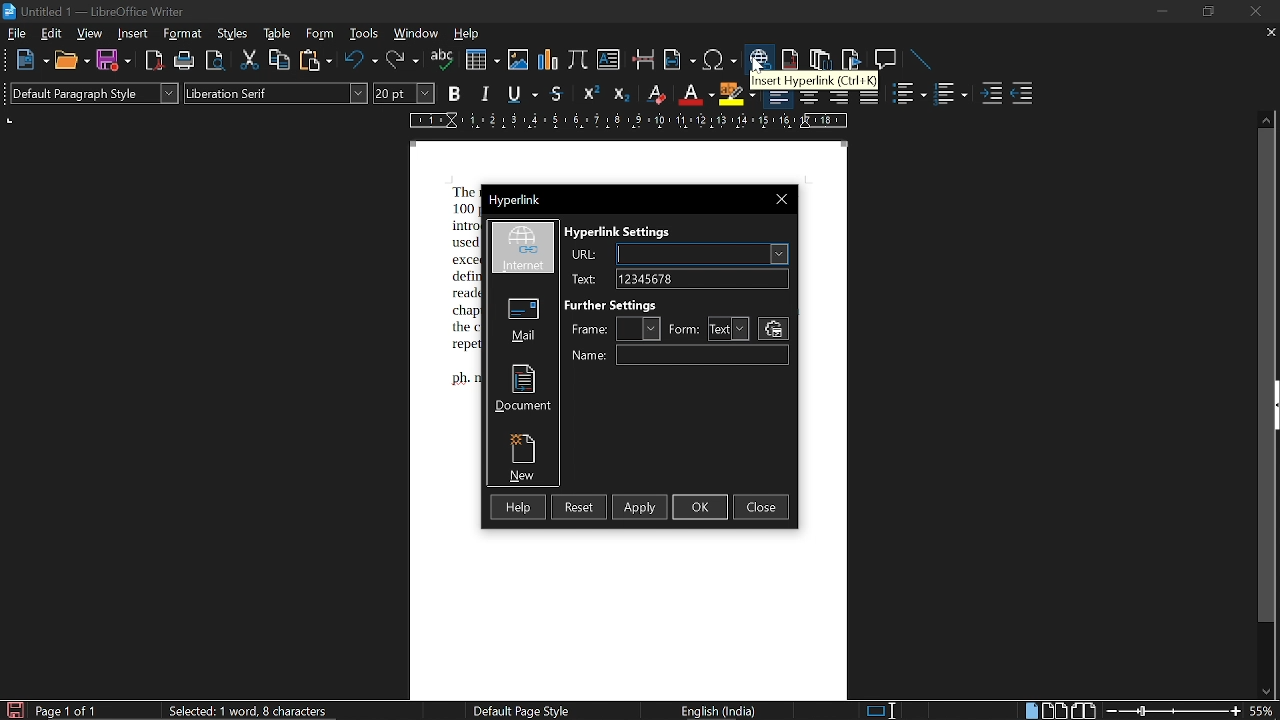  Describe the element at coordinates (1264, 712) in the screenshot. I see `current zoom` at that location.